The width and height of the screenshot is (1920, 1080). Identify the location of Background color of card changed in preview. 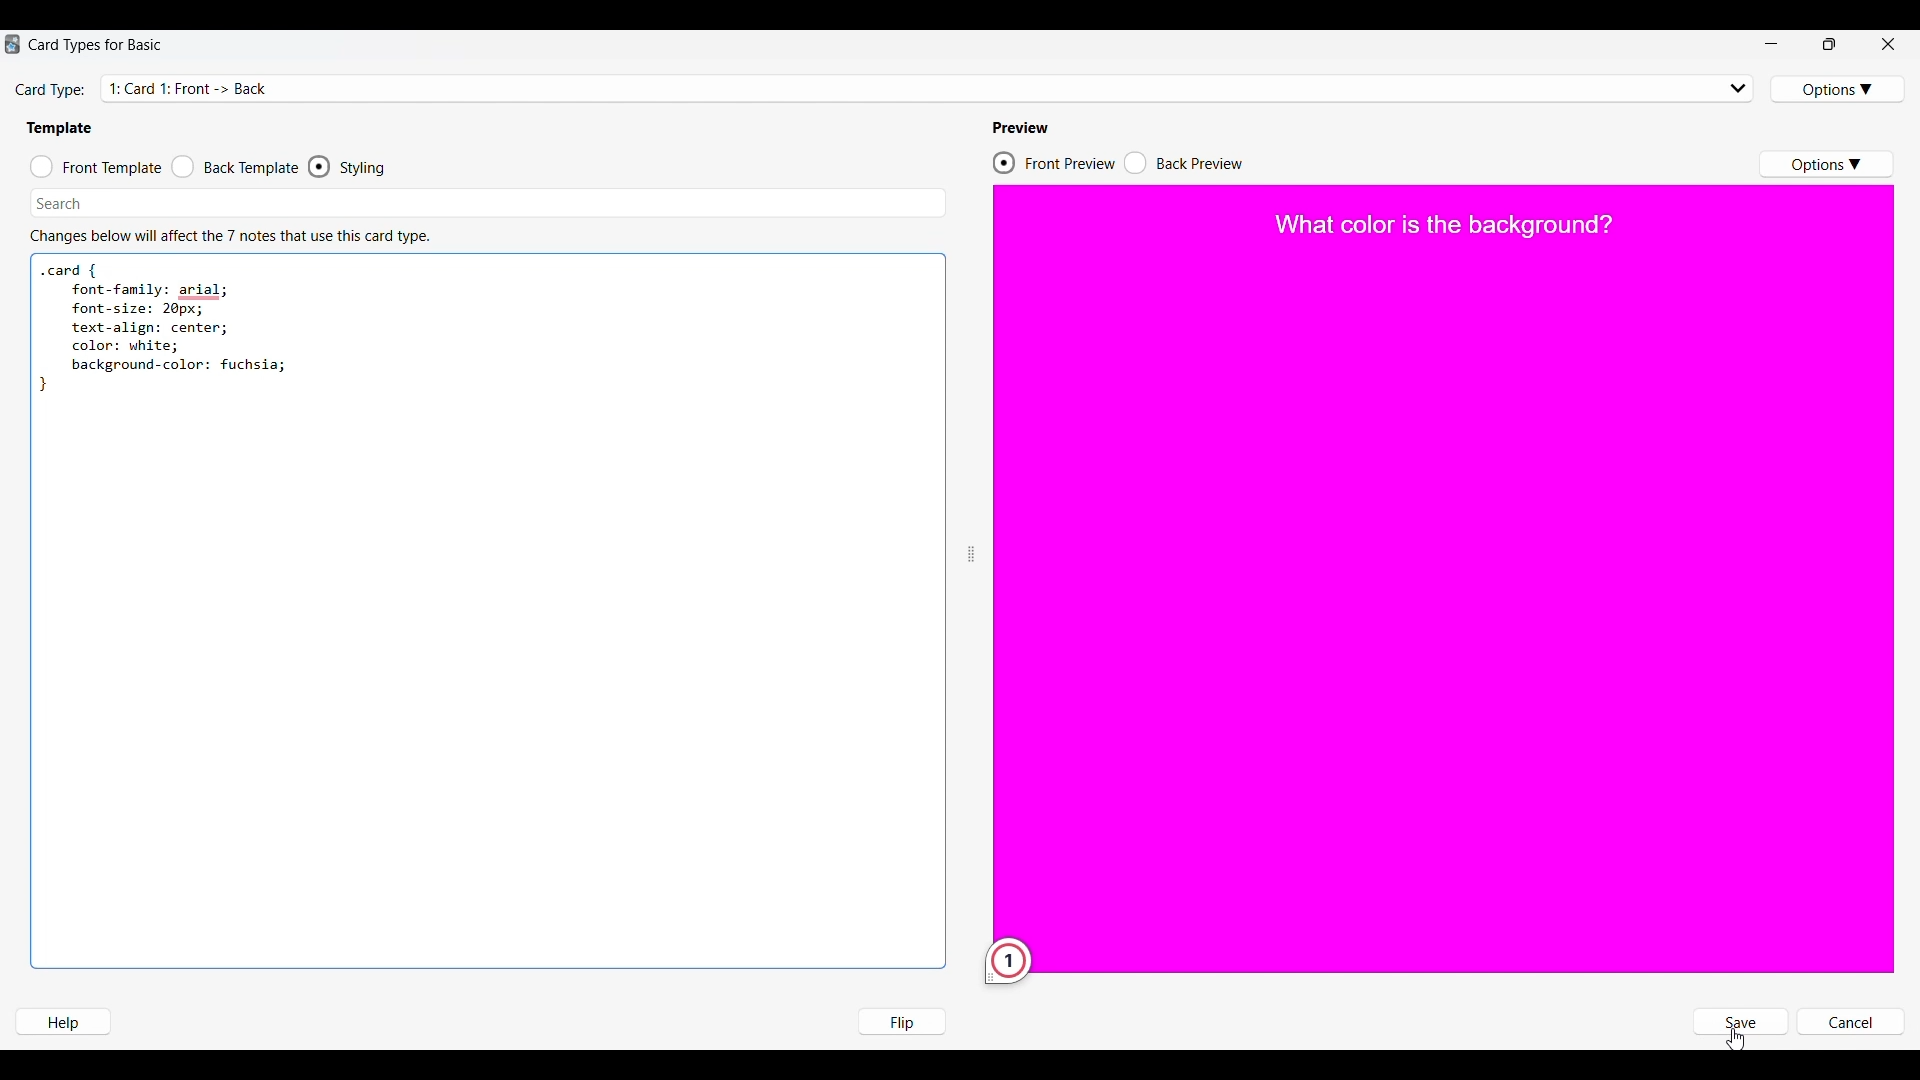
(1447, 585).